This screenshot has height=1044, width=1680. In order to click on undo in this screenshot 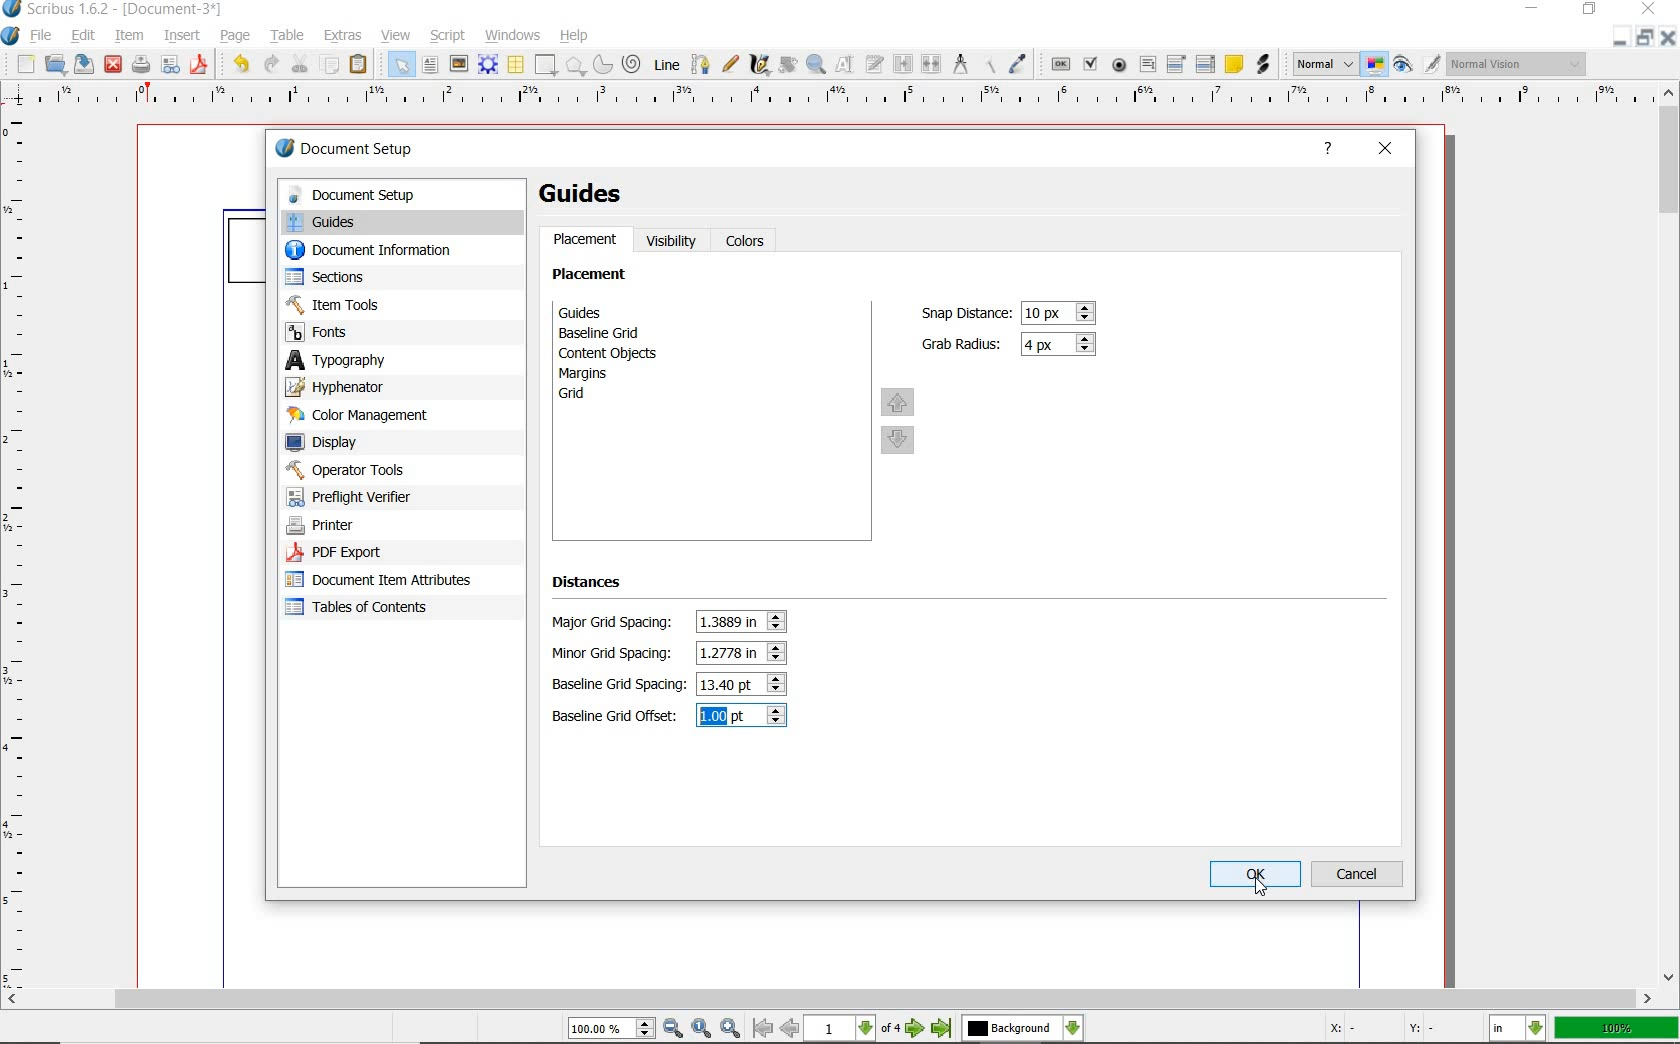, I will do `click(238, 65)`.